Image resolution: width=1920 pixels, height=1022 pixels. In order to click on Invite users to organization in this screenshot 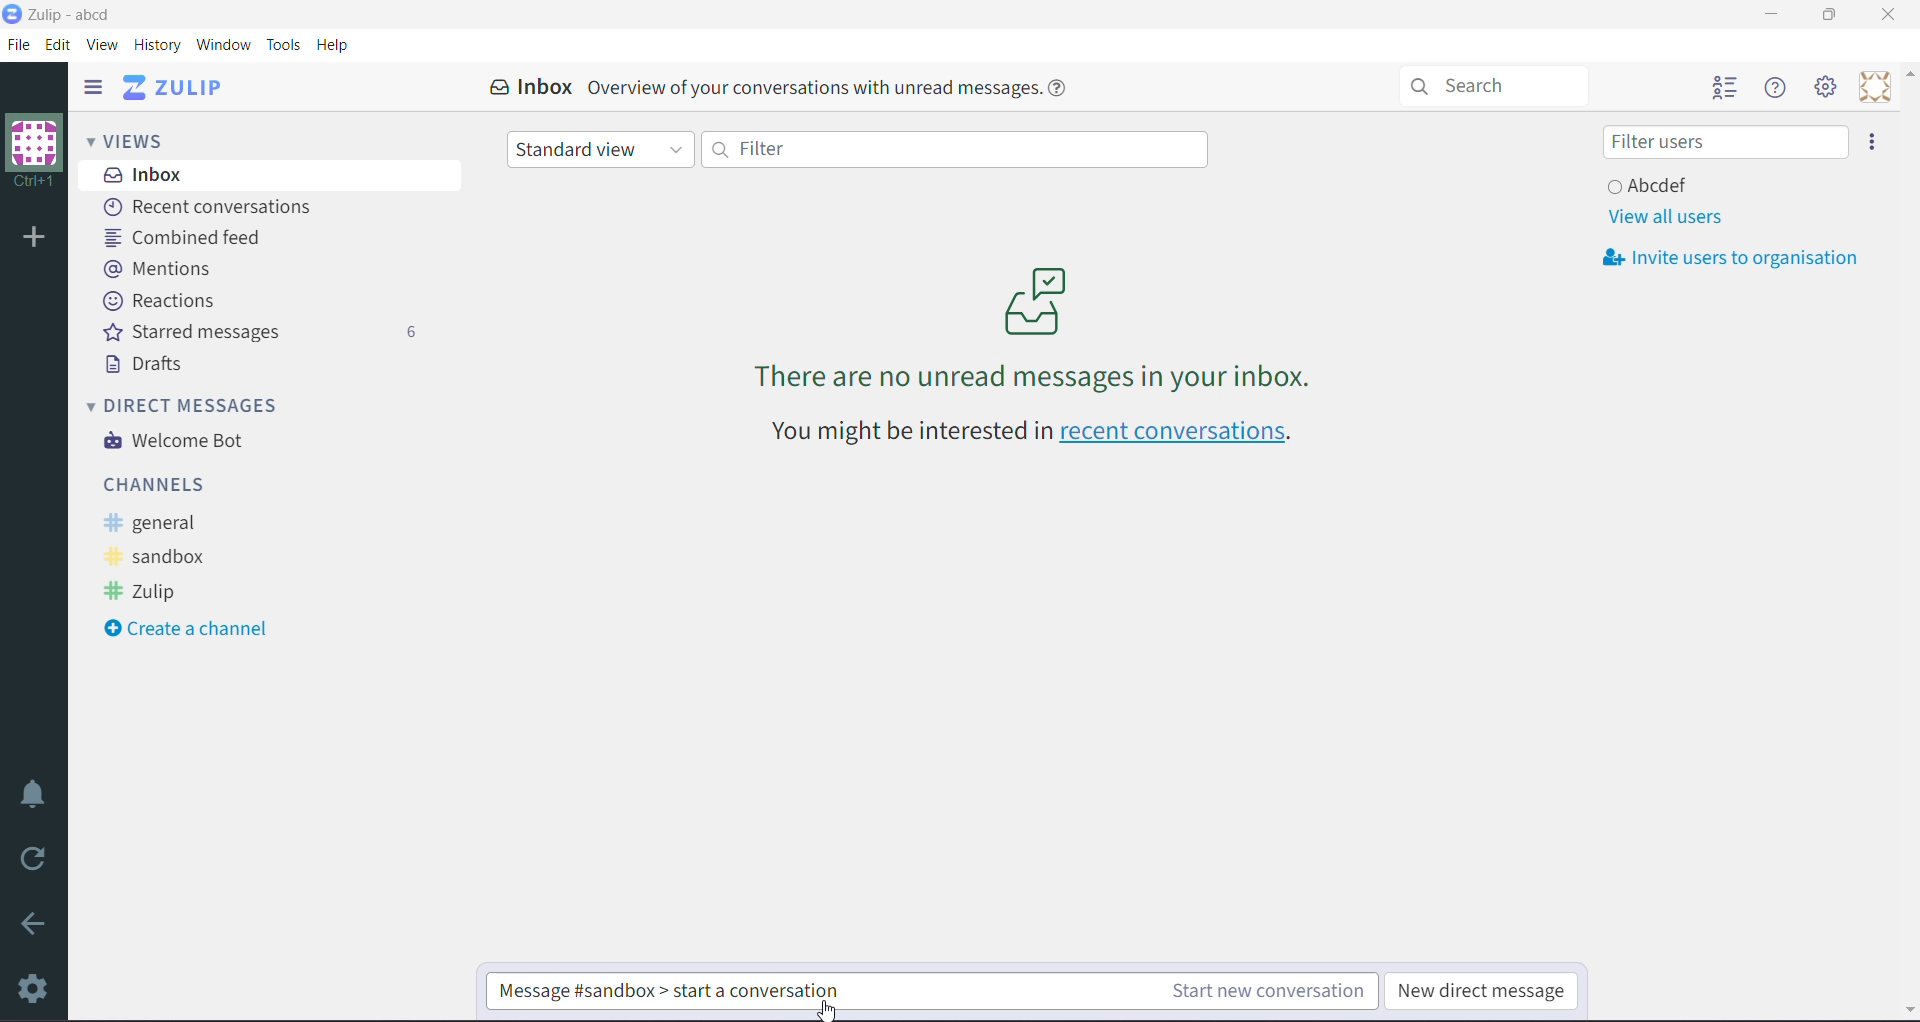, I will do `click(1873, 142)`.